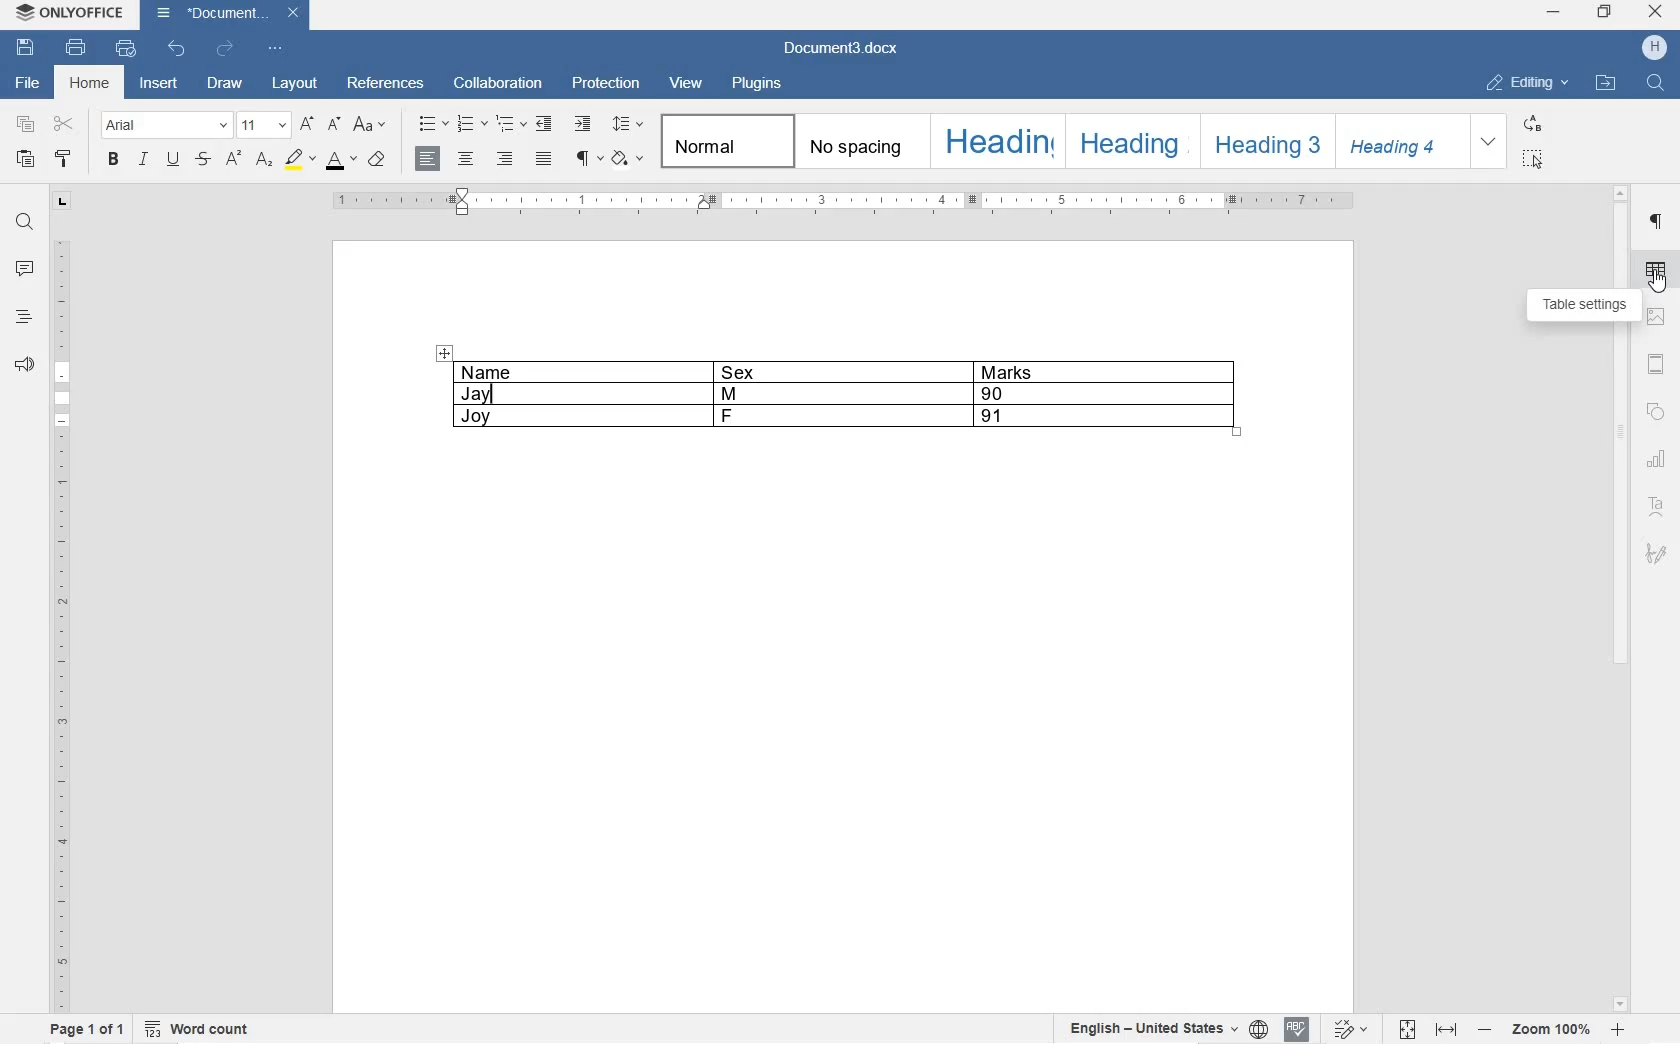  I want to click on UNDERLINE, so click(173, 160).